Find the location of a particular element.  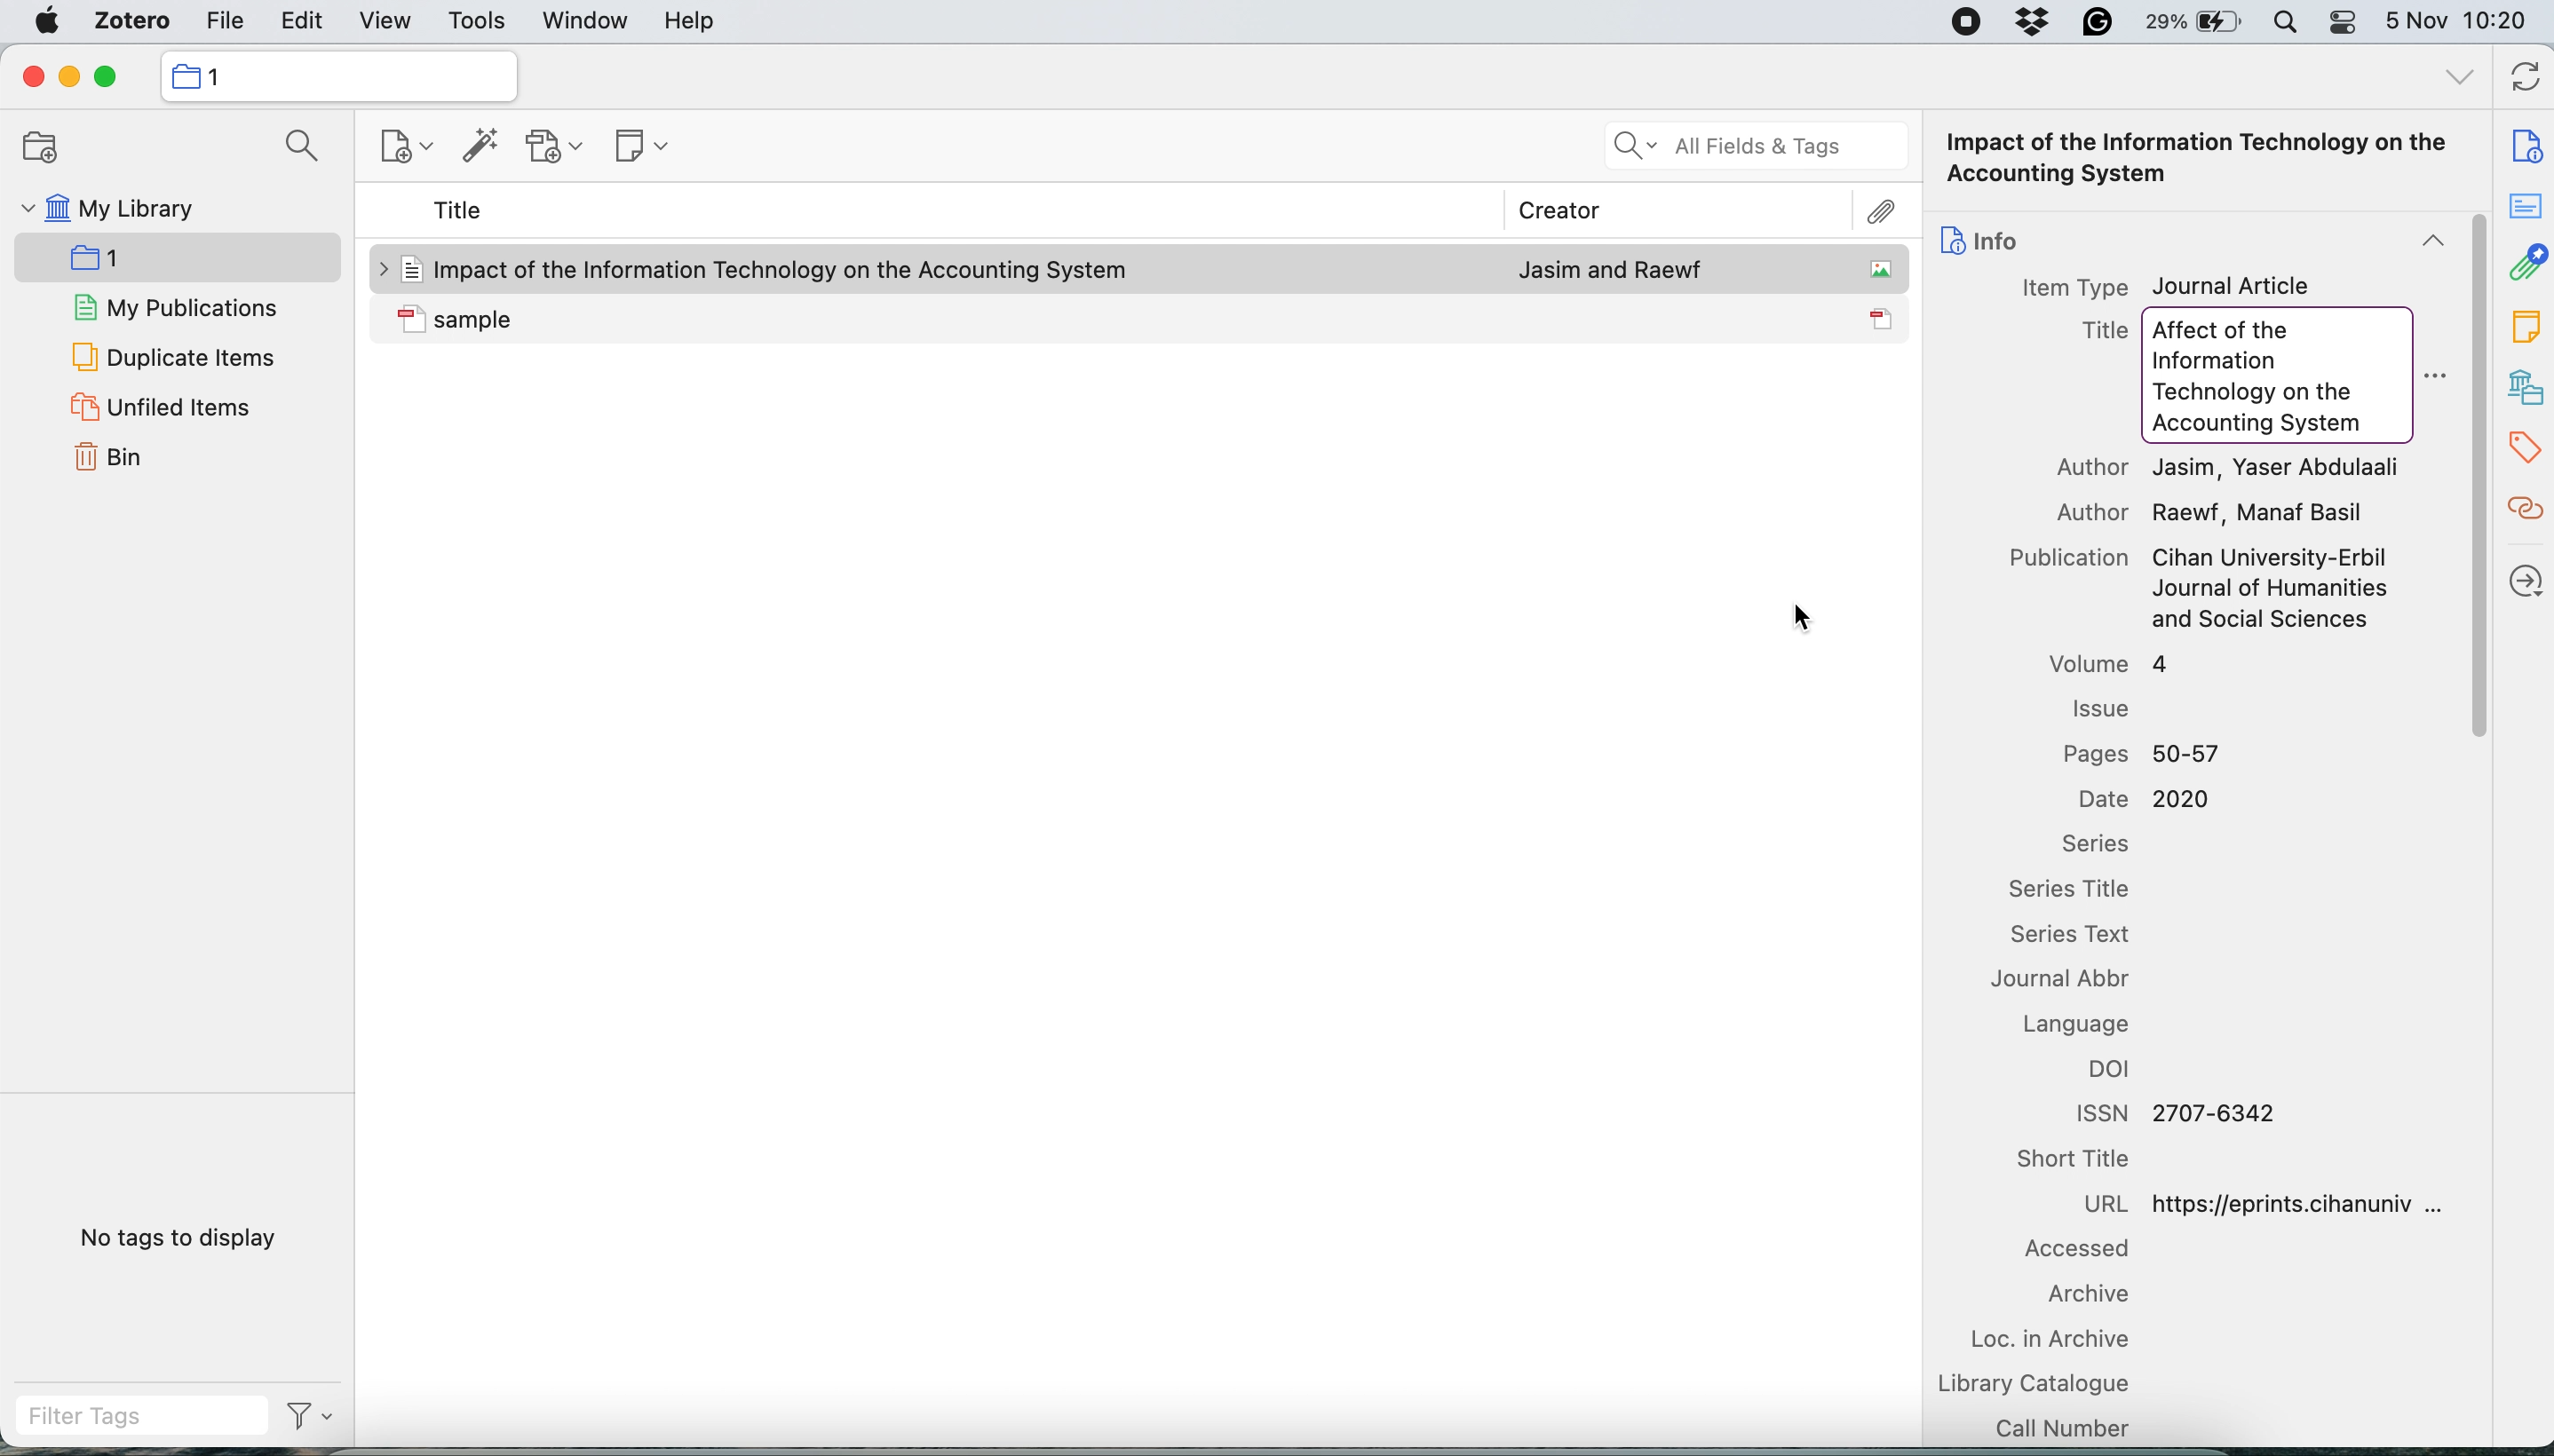

note is located at coordinates (2525, 326).